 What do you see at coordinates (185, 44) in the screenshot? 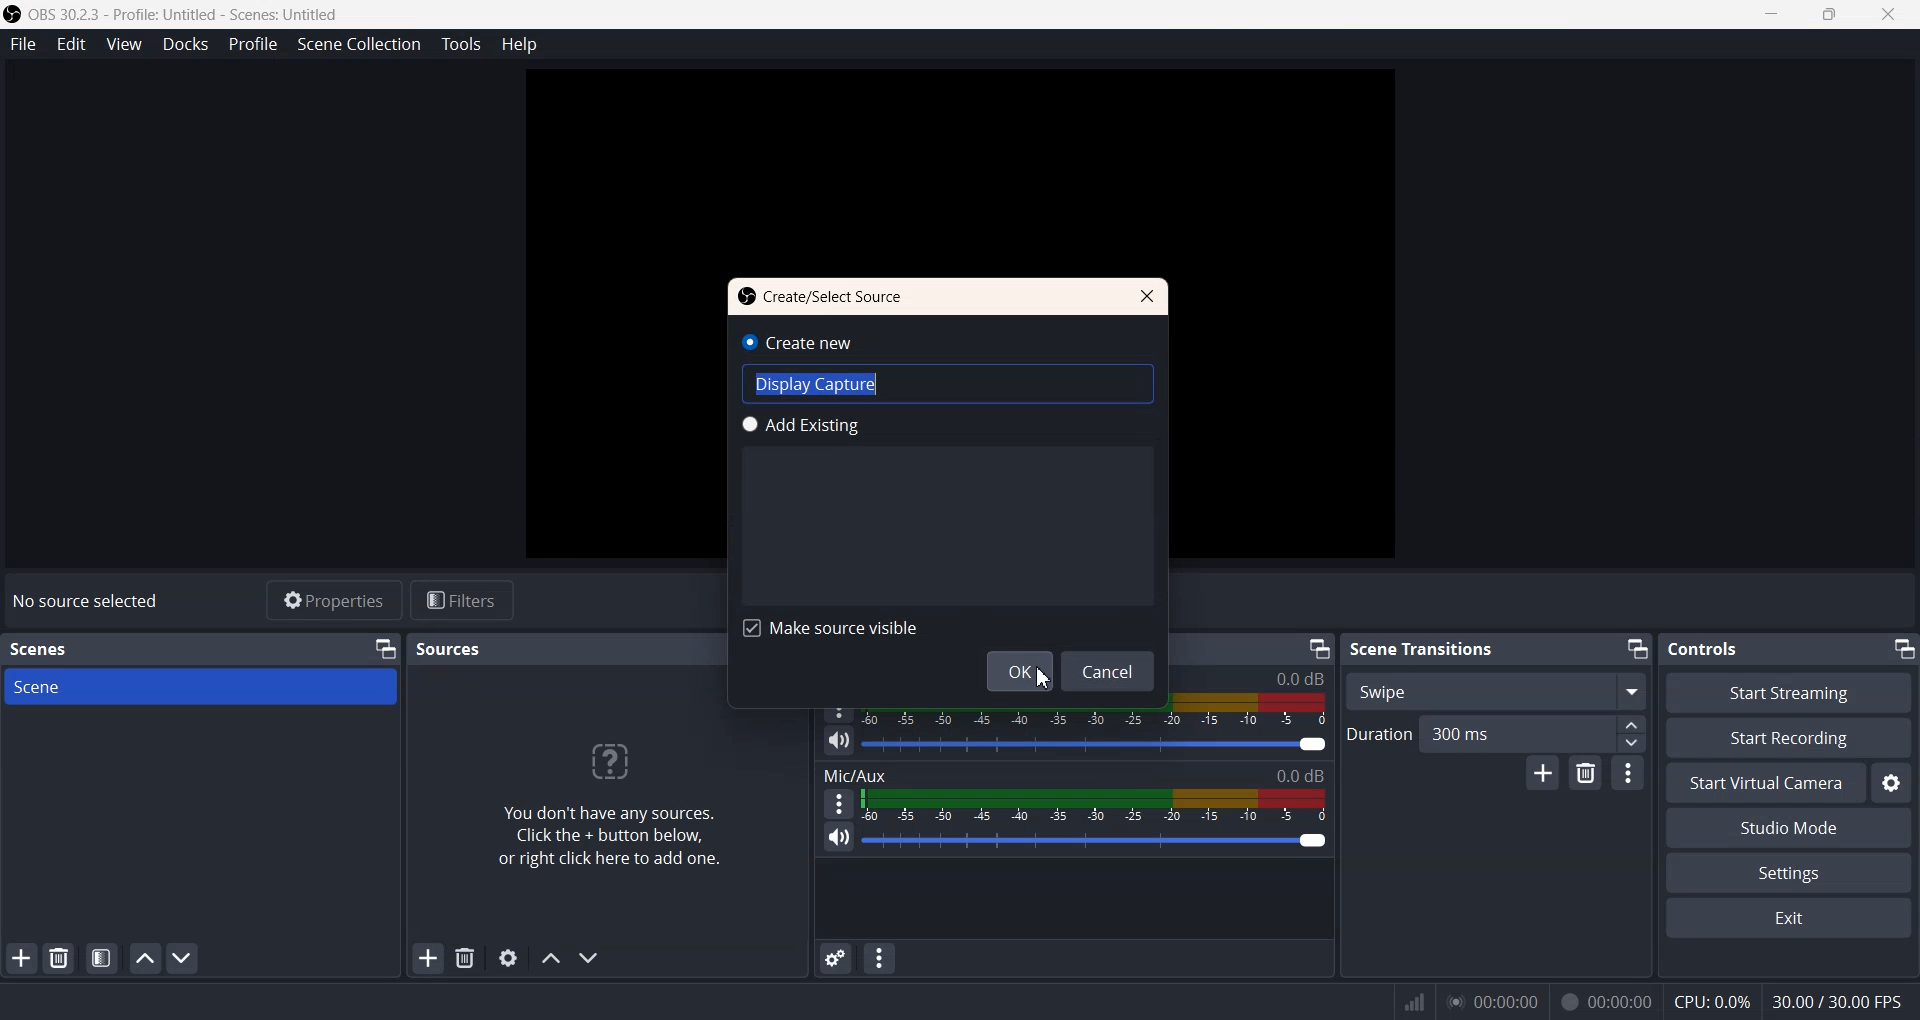
I see `Docks` at bounding box center [185, 44].